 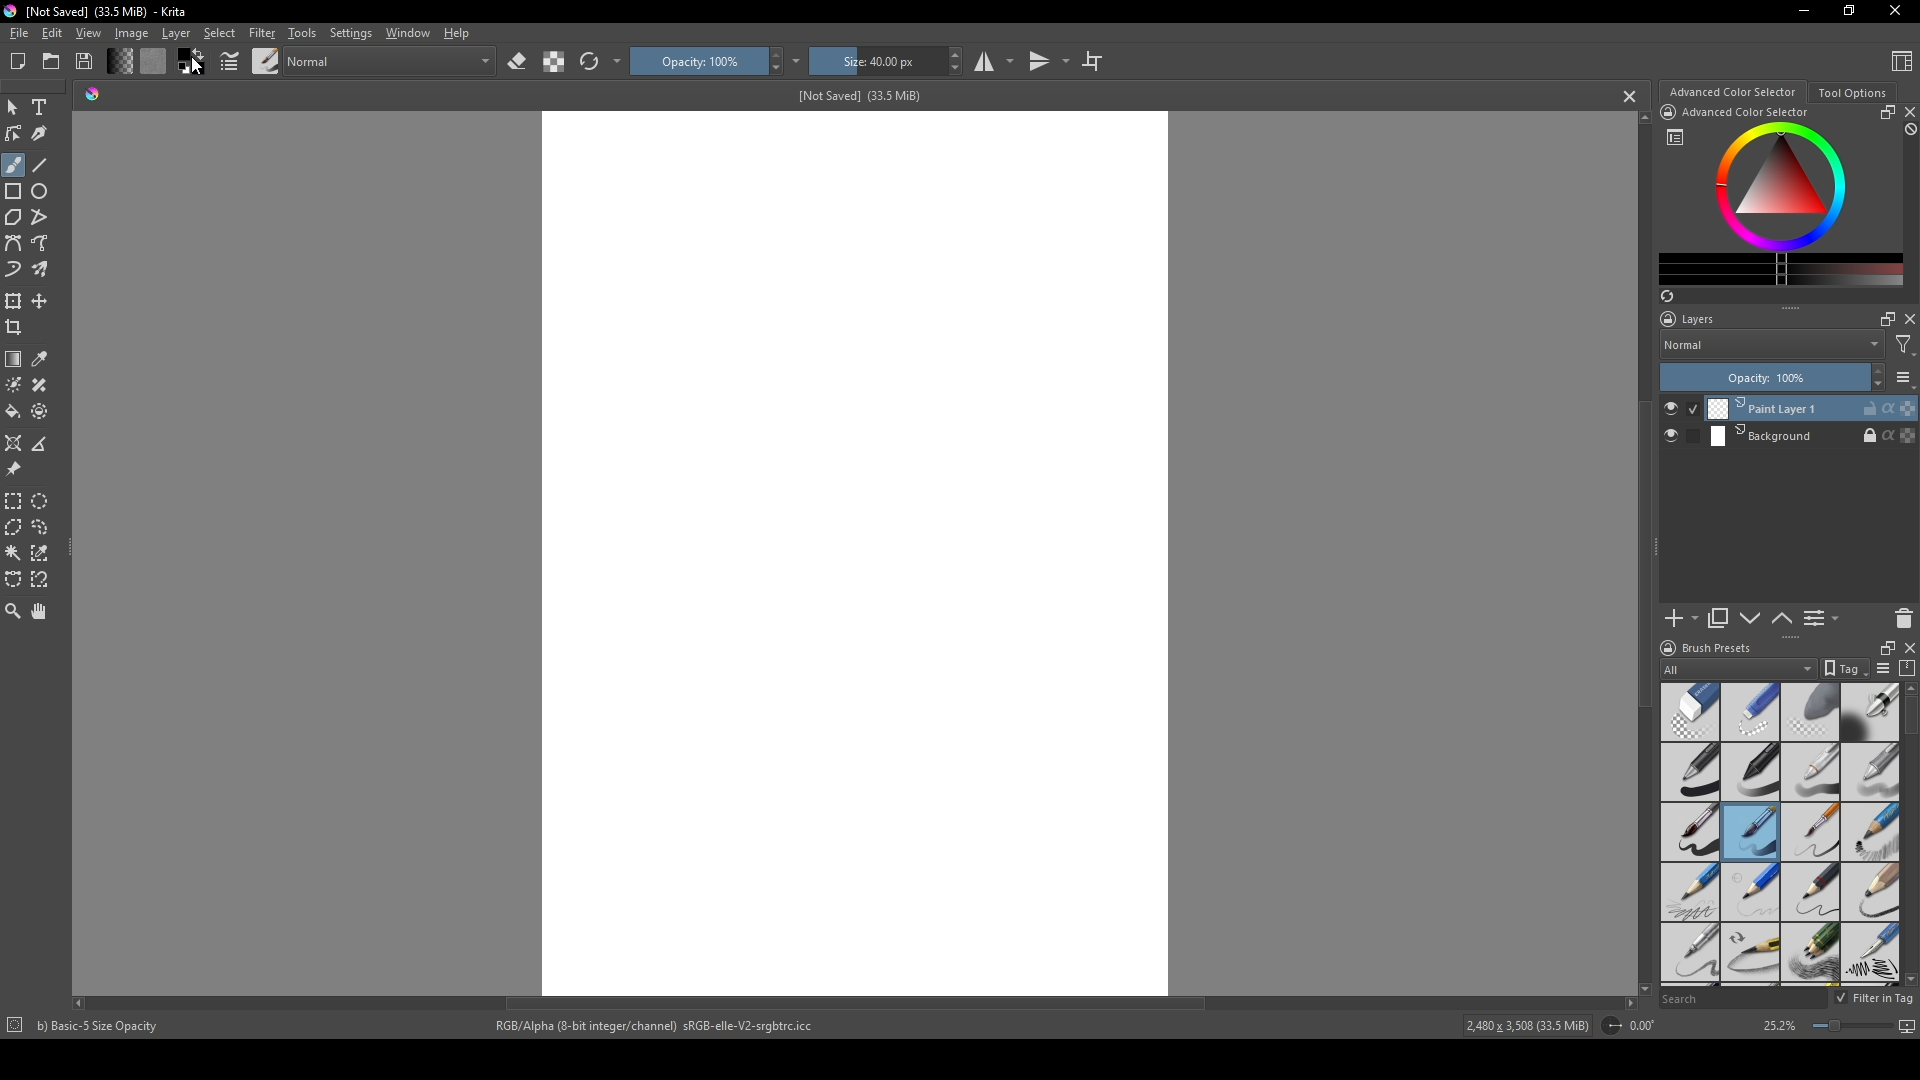 What do you see at coordinates (13, 1027) in the screenshot?
I see `icon` at bounding box center [13, 1027].